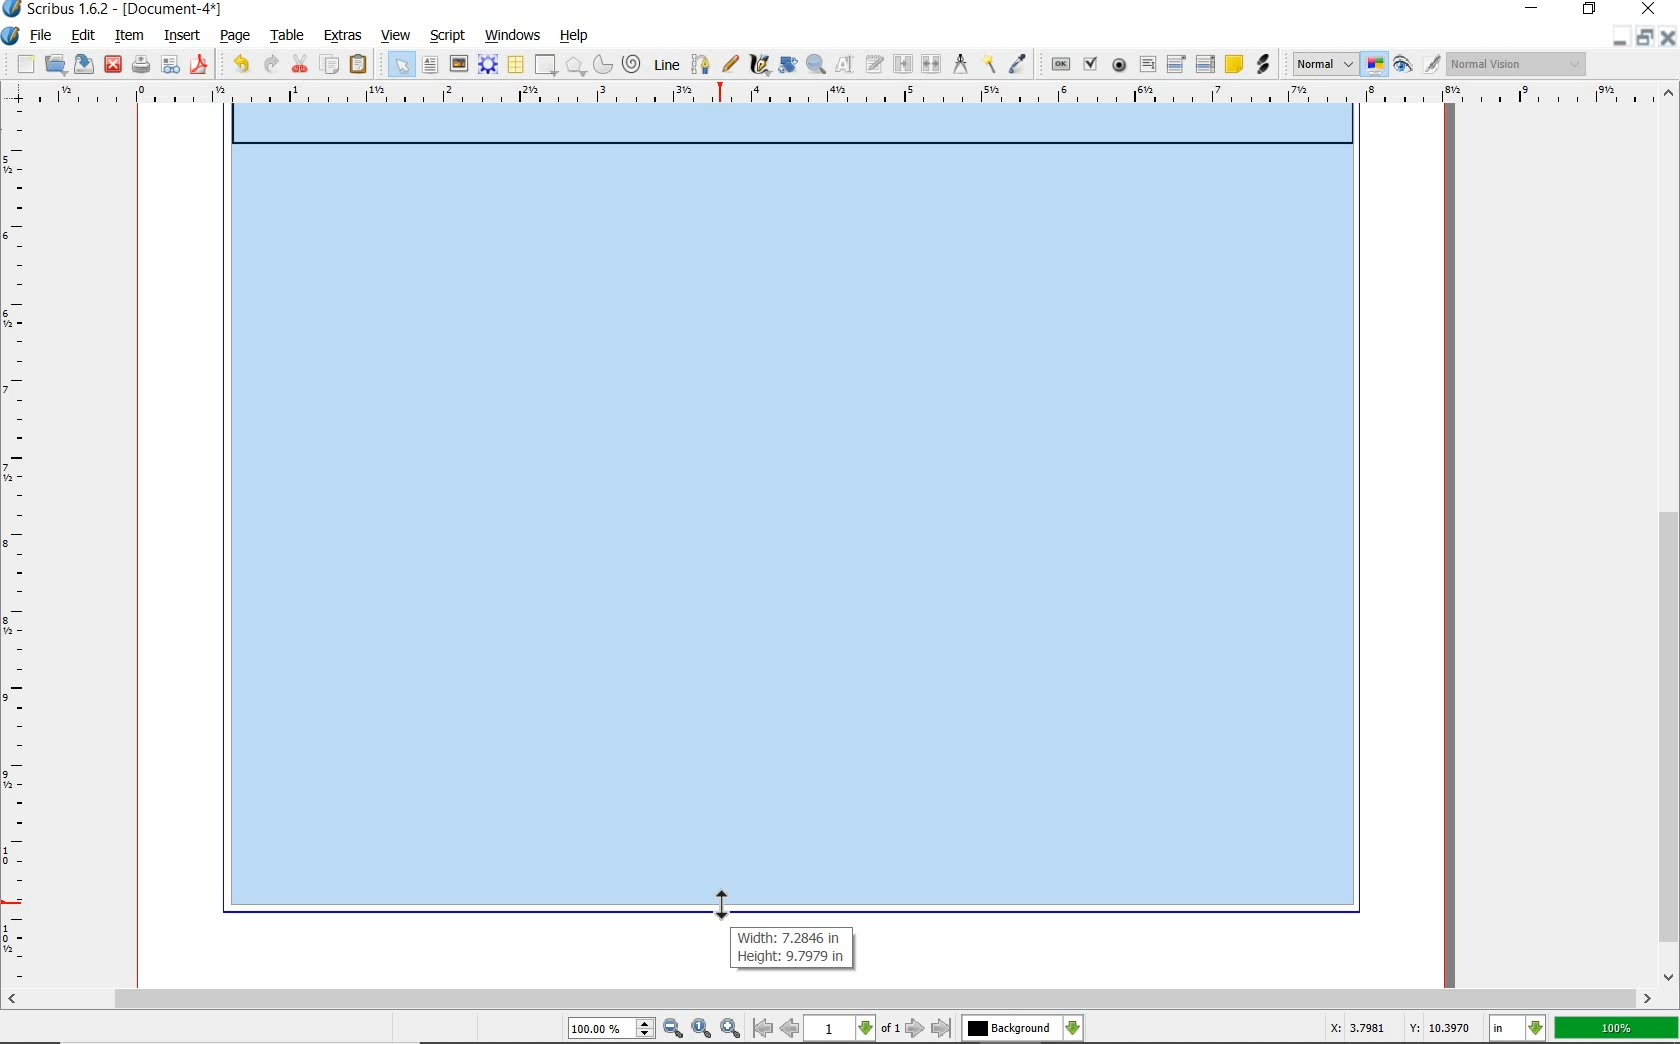  I want to click on in, so click(1518, 1028).